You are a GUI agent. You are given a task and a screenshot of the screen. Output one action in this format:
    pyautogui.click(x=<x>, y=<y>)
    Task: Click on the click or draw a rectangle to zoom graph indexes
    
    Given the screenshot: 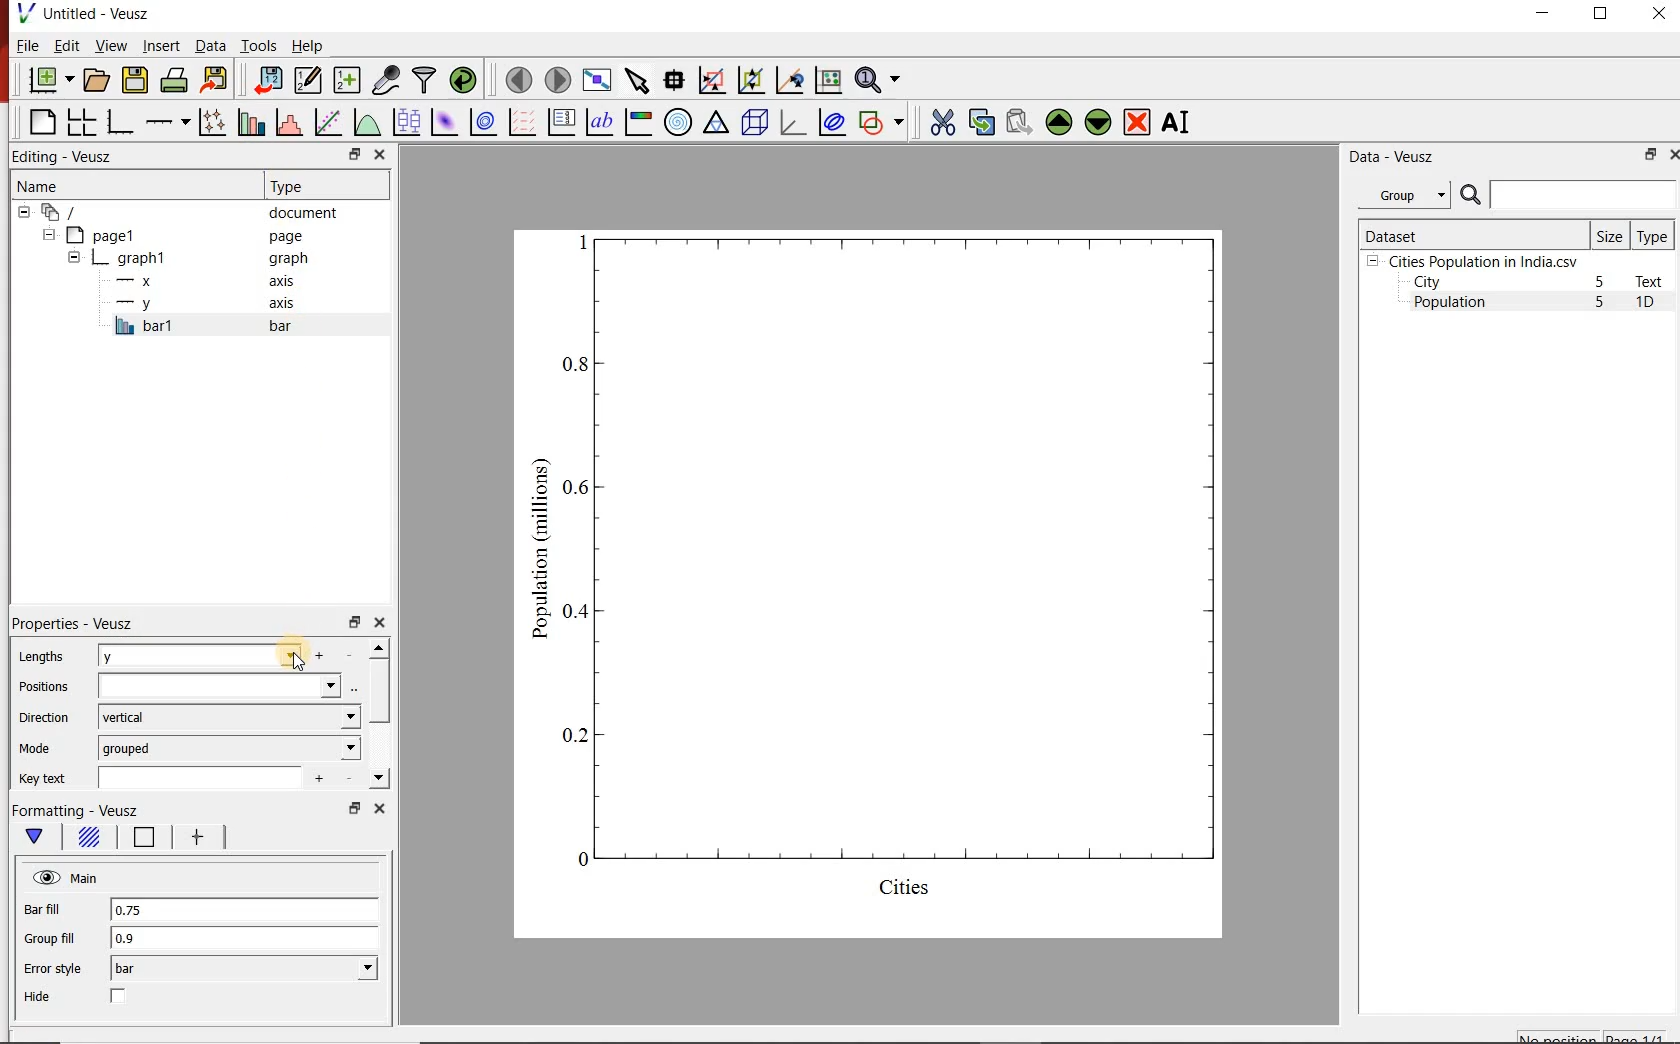 What is the action you would take?
    pyautogui.click(x=710, y=79)
    